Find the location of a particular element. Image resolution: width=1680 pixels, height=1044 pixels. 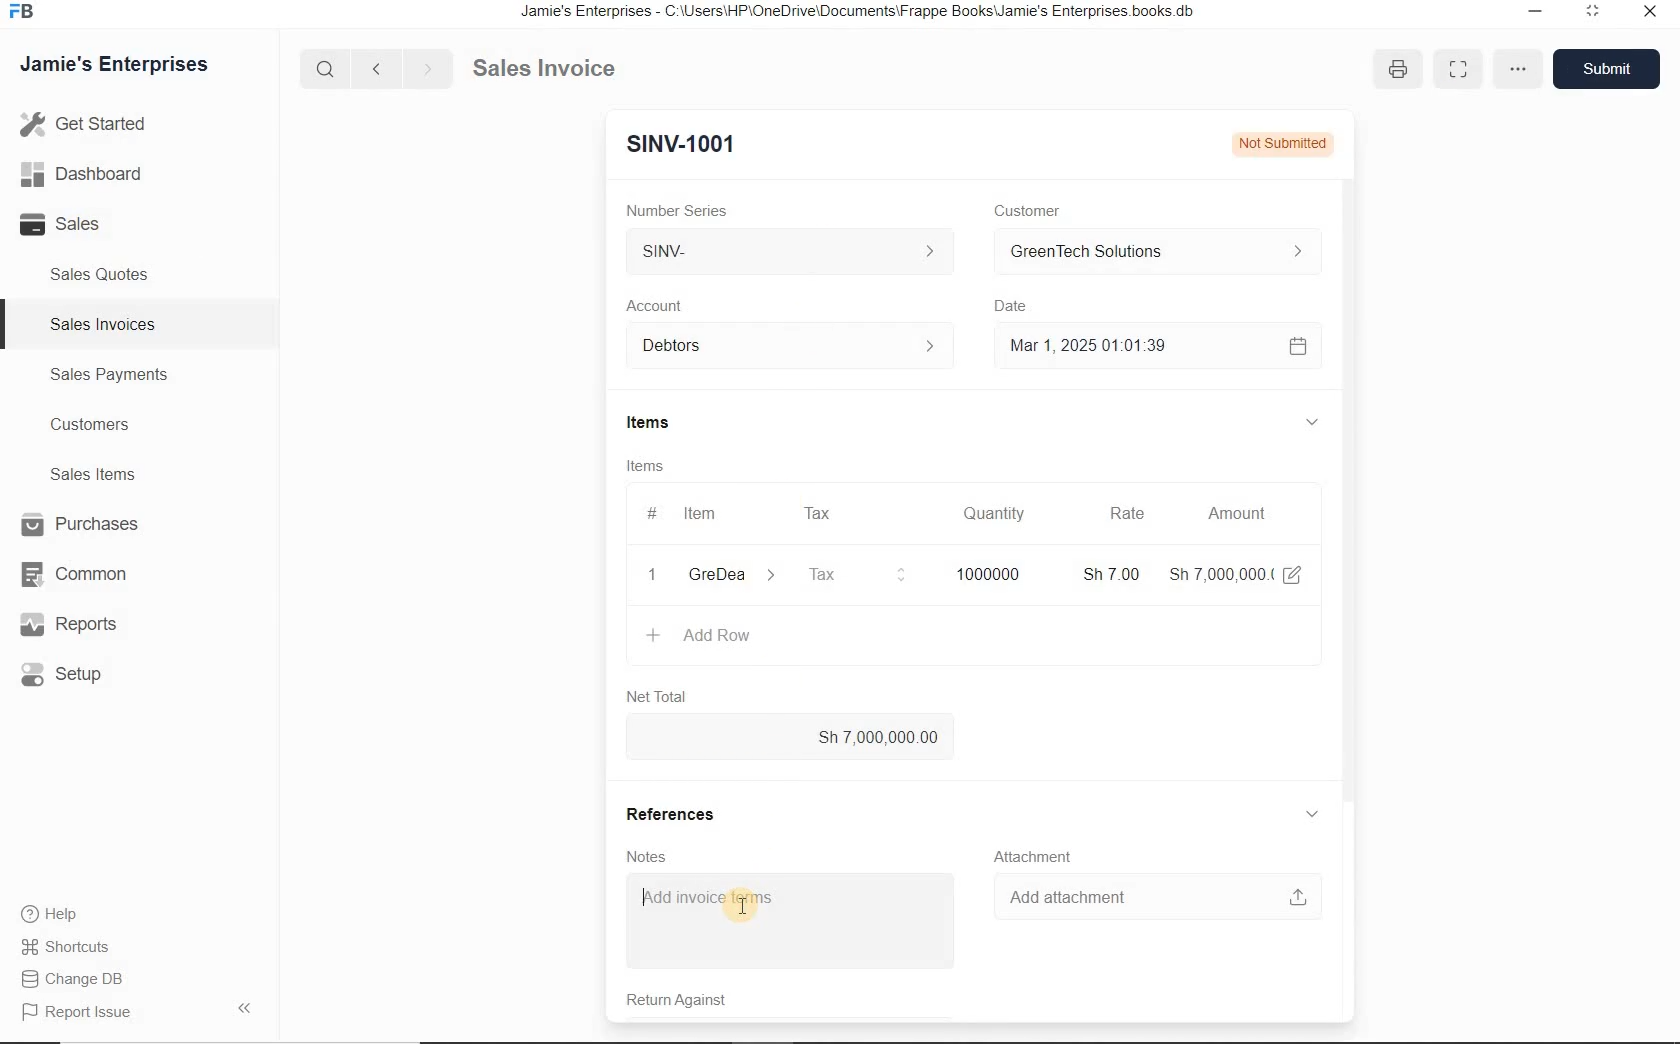

GreenTech Solutions is located at coordinates (1148, 253).